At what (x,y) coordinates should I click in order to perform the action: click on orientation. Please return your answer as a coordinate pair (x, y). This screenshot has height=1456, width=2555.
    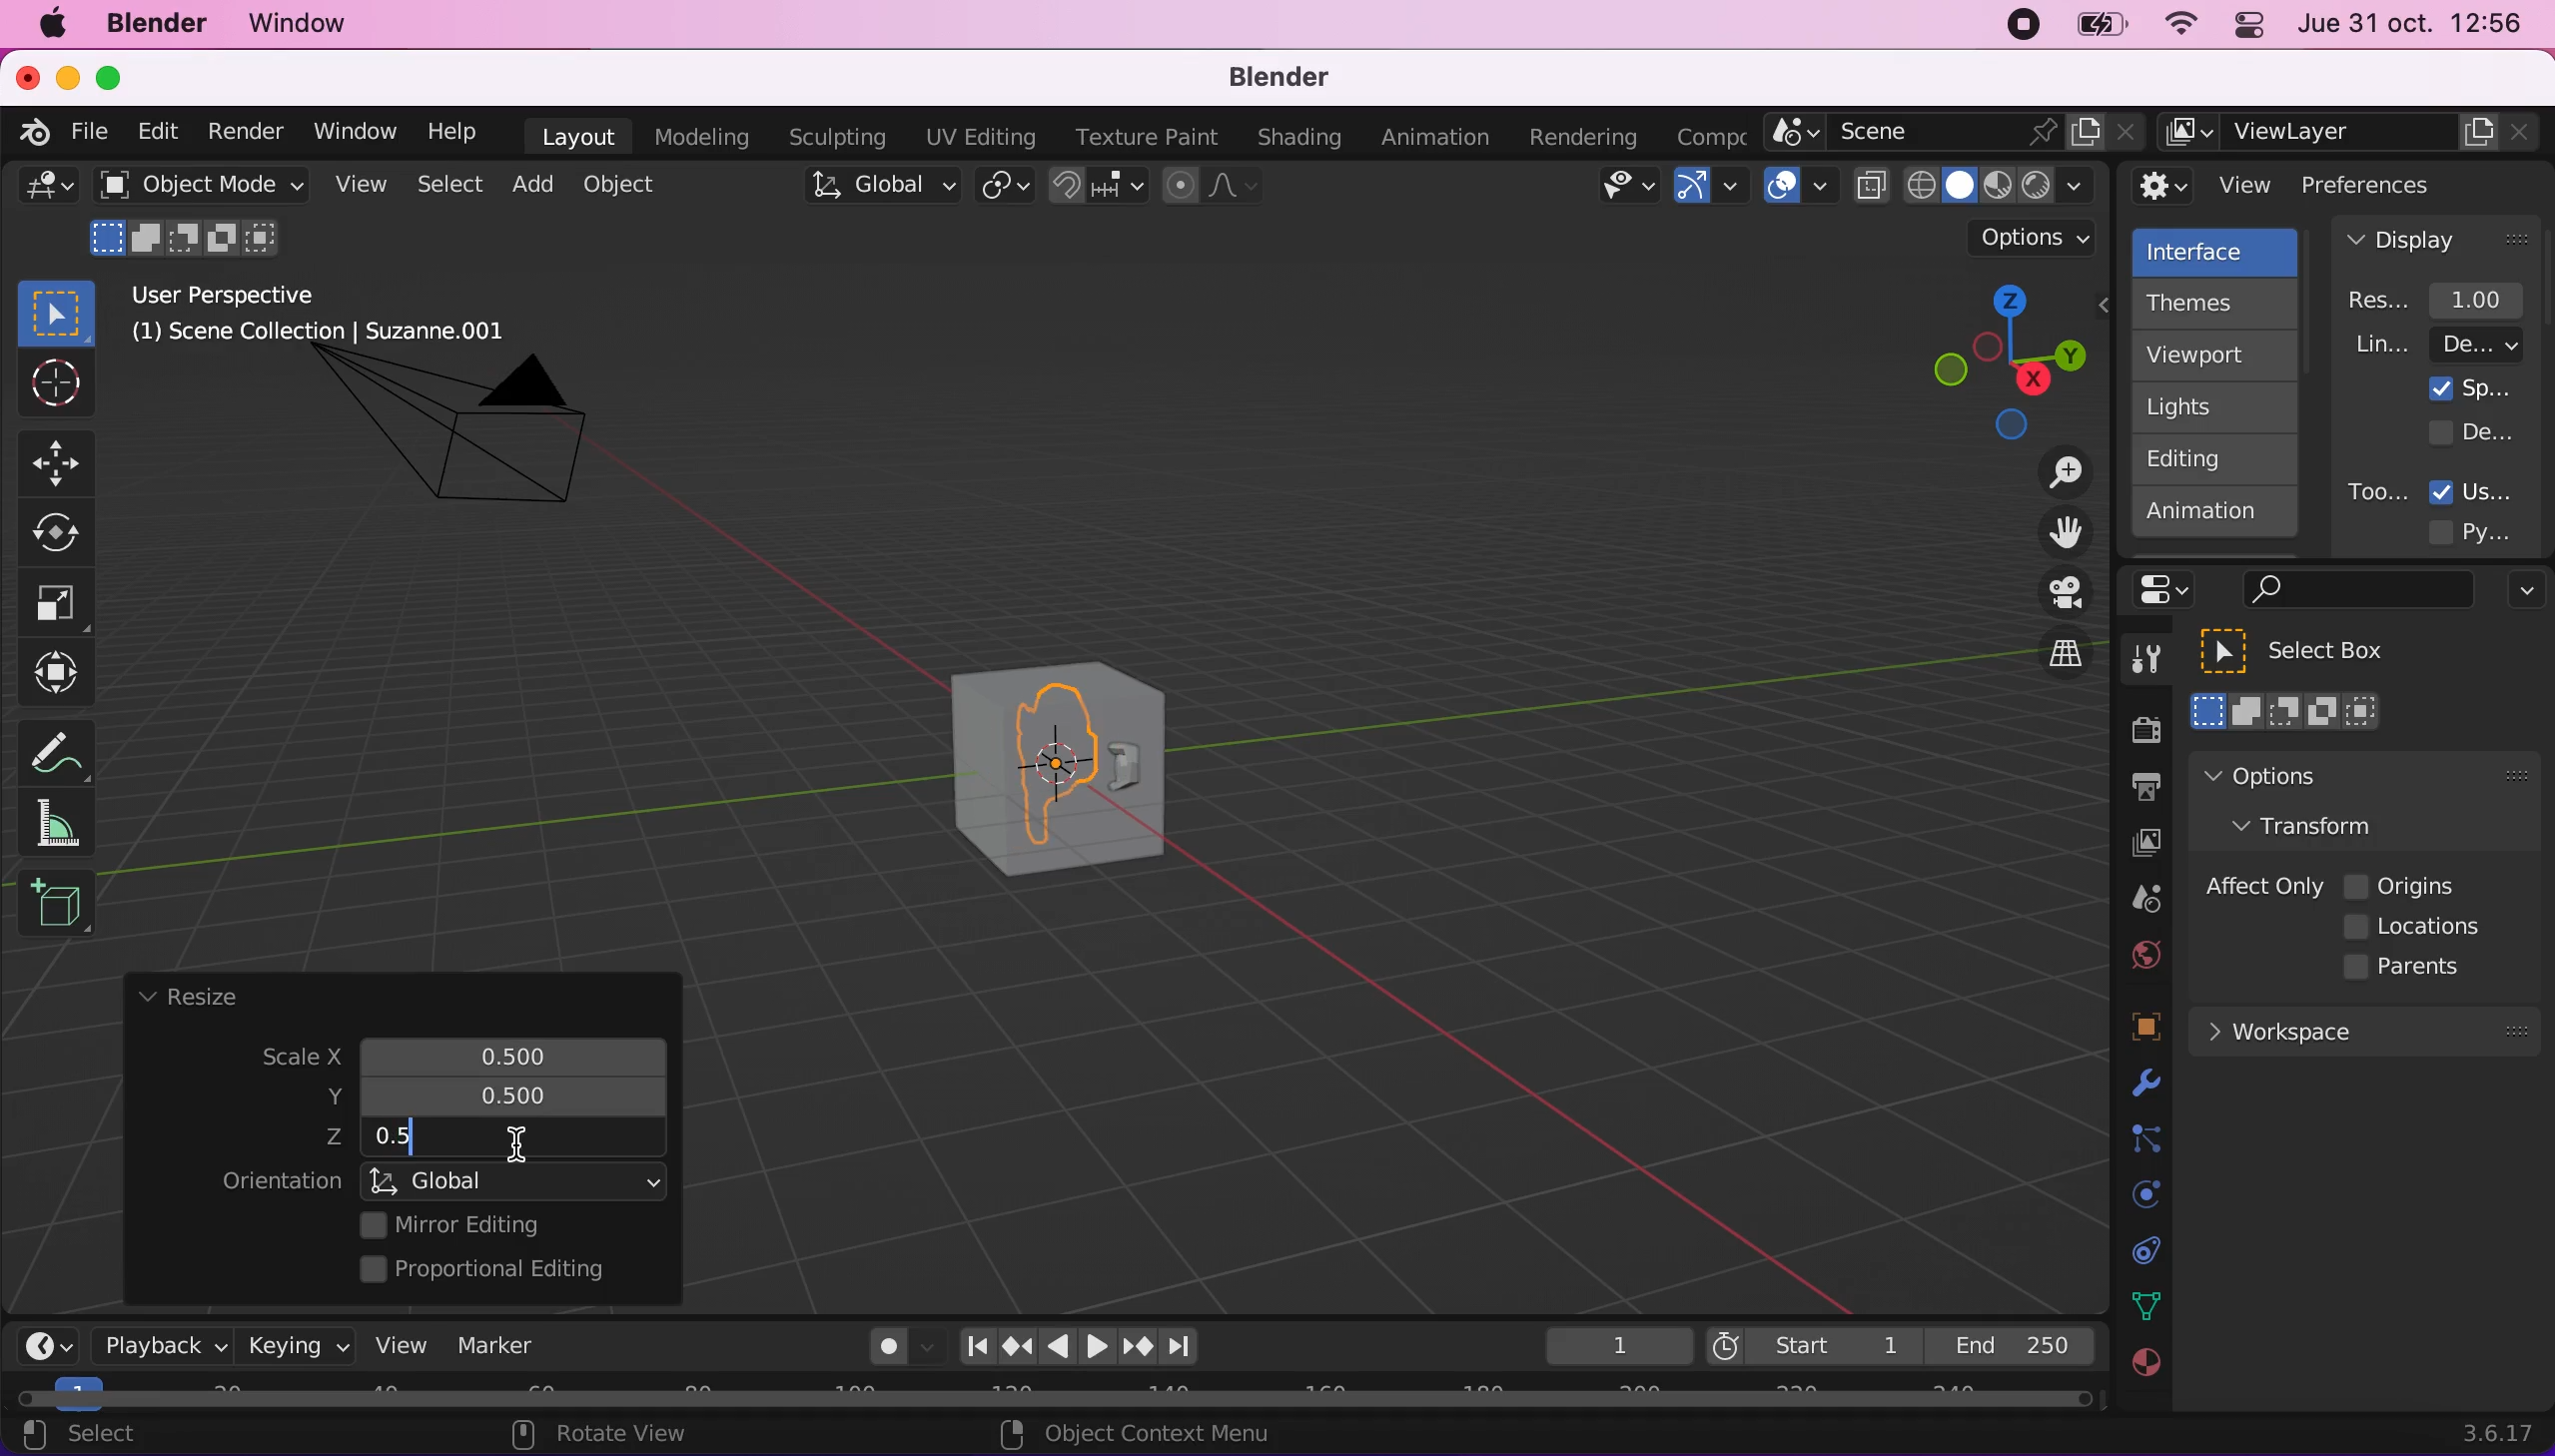
    Looking at the image, I should click on (444, 1181).